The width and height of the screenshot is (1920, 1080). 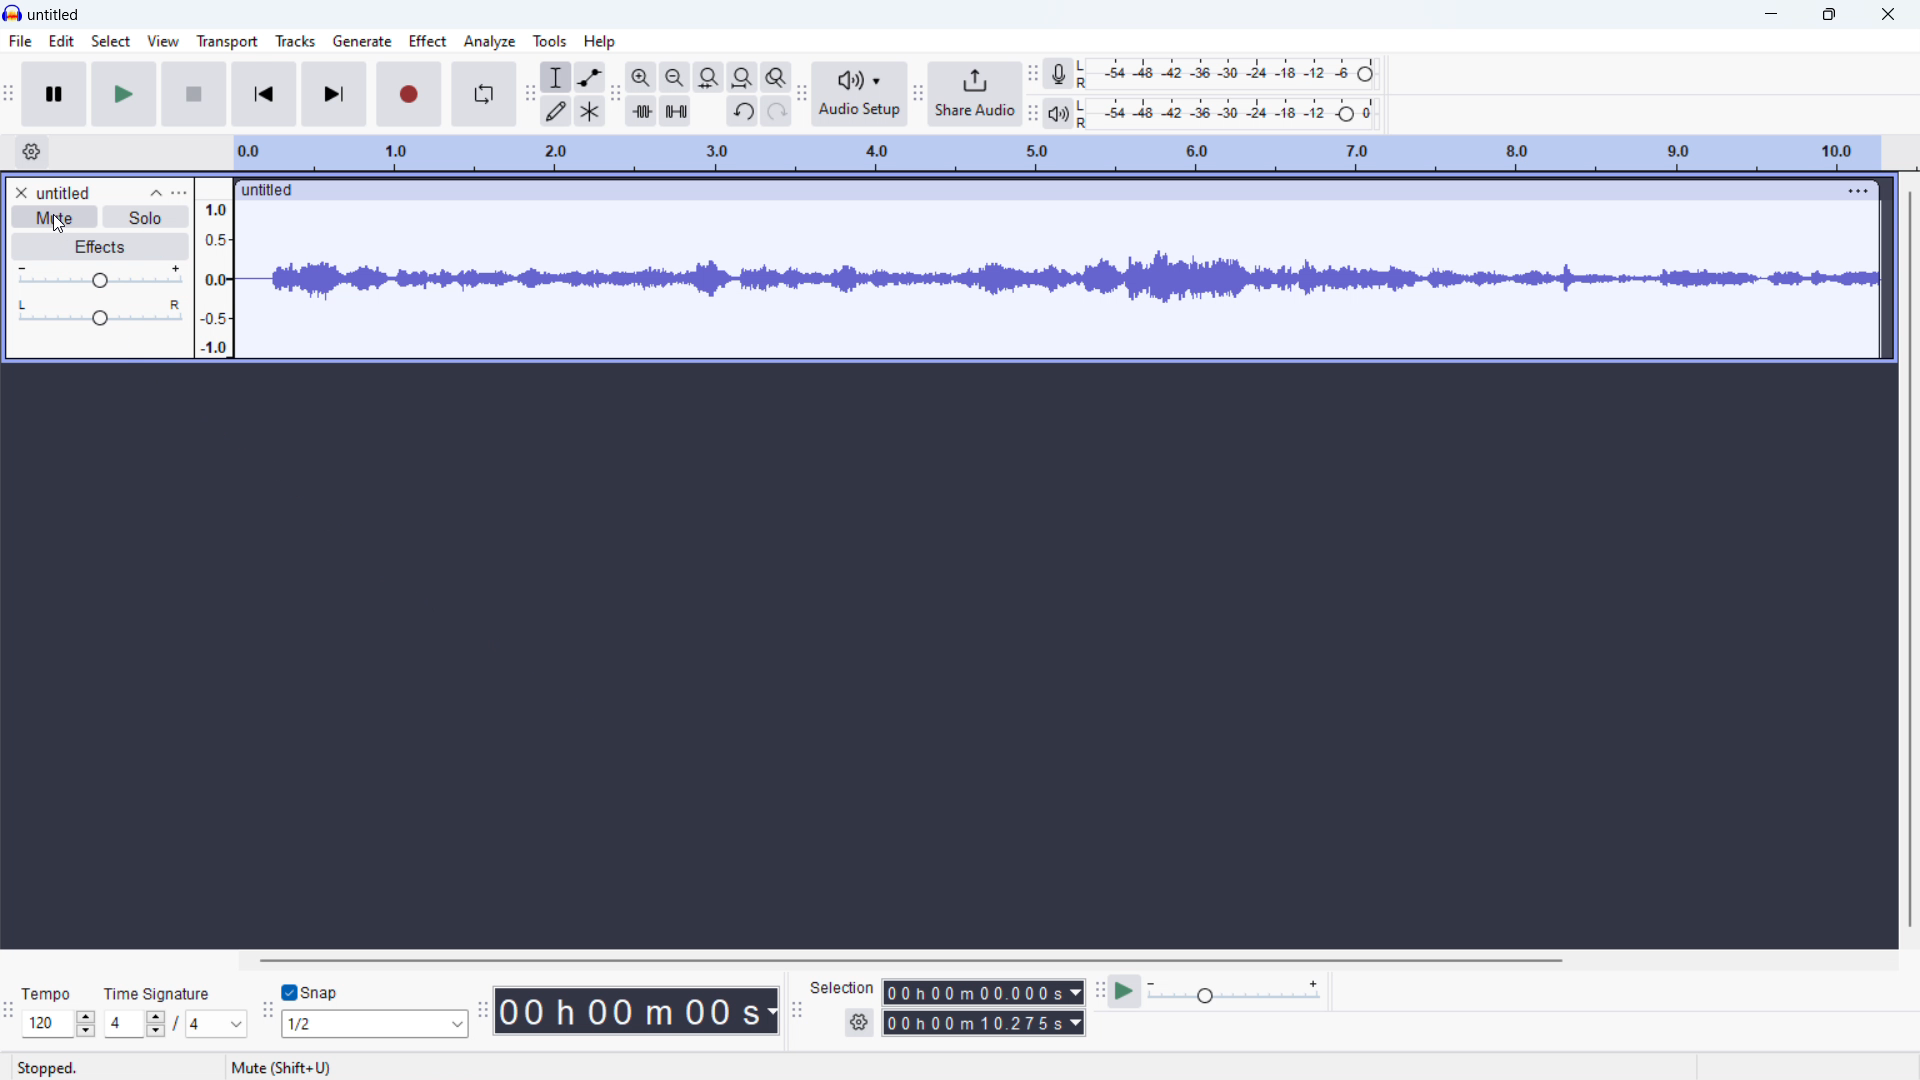 What do you see at coordinates (1226, 74) in the screenshot?
I see `recording level` at bounding box center [1226, 74].